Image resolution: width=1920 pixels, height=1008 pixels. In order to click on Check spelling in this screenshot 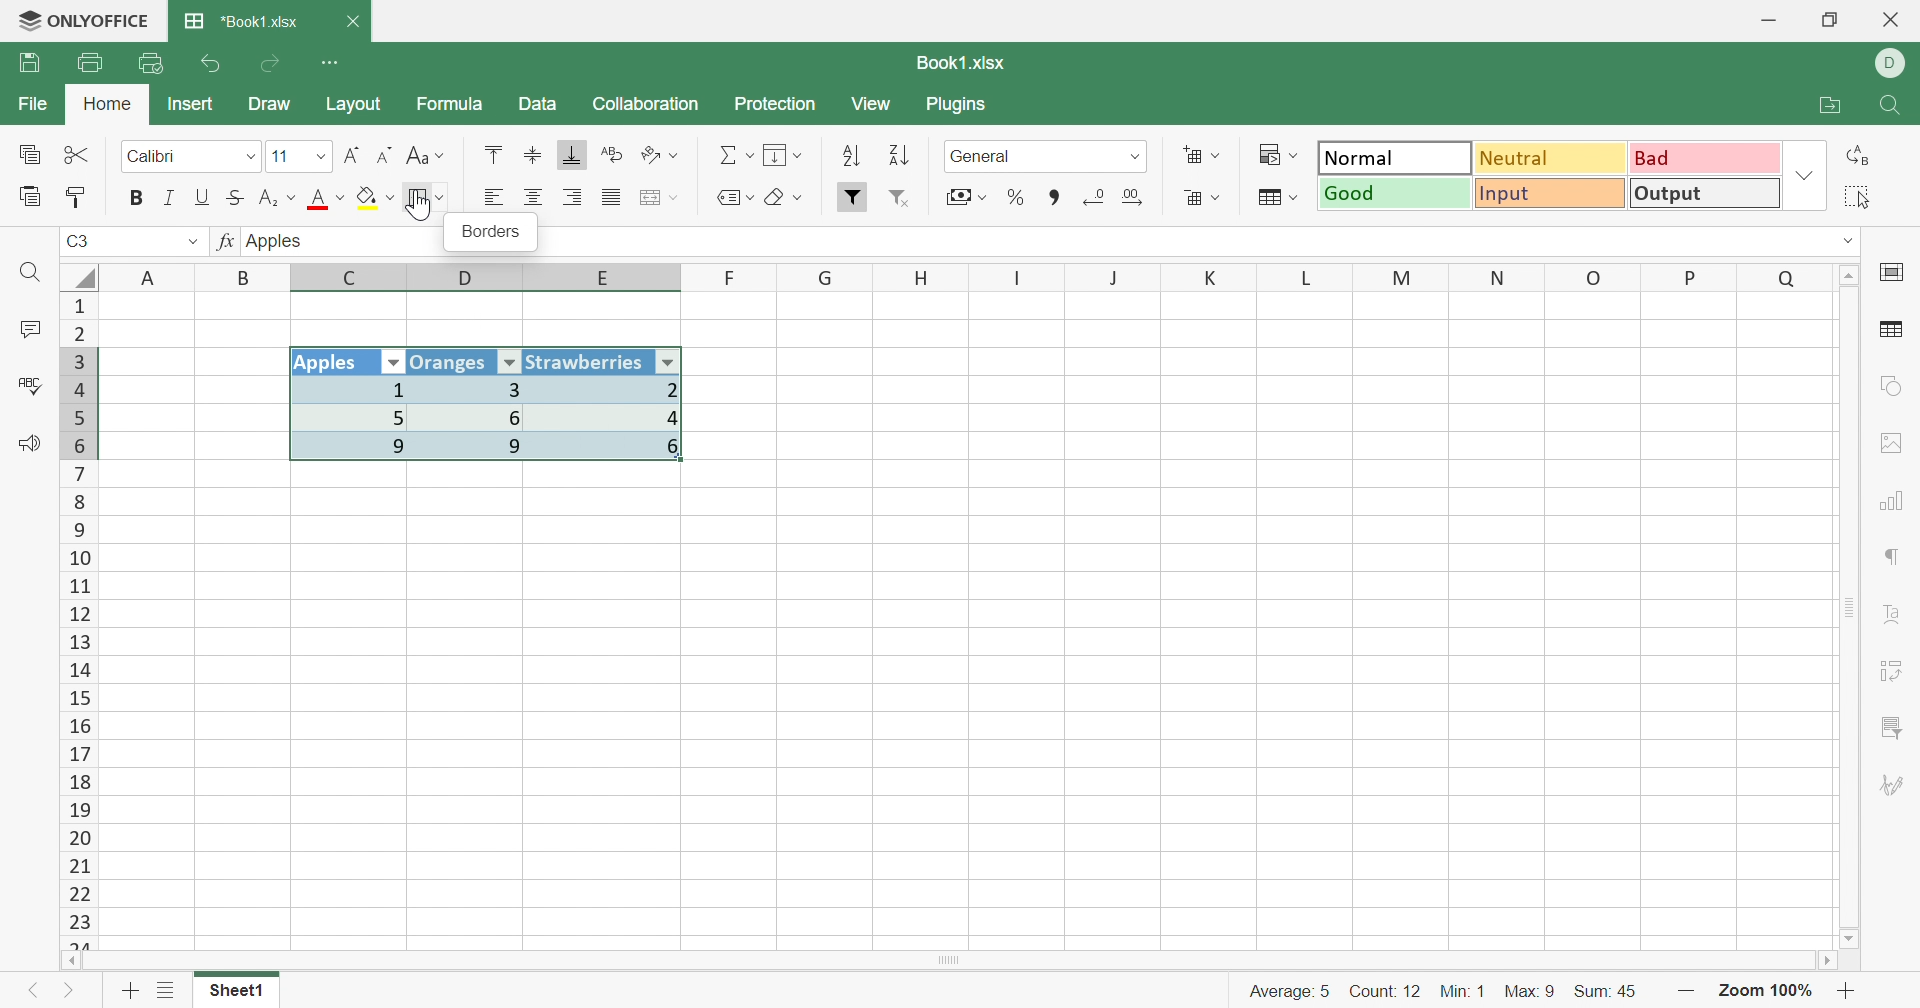, I will do `click(27, 386)`.